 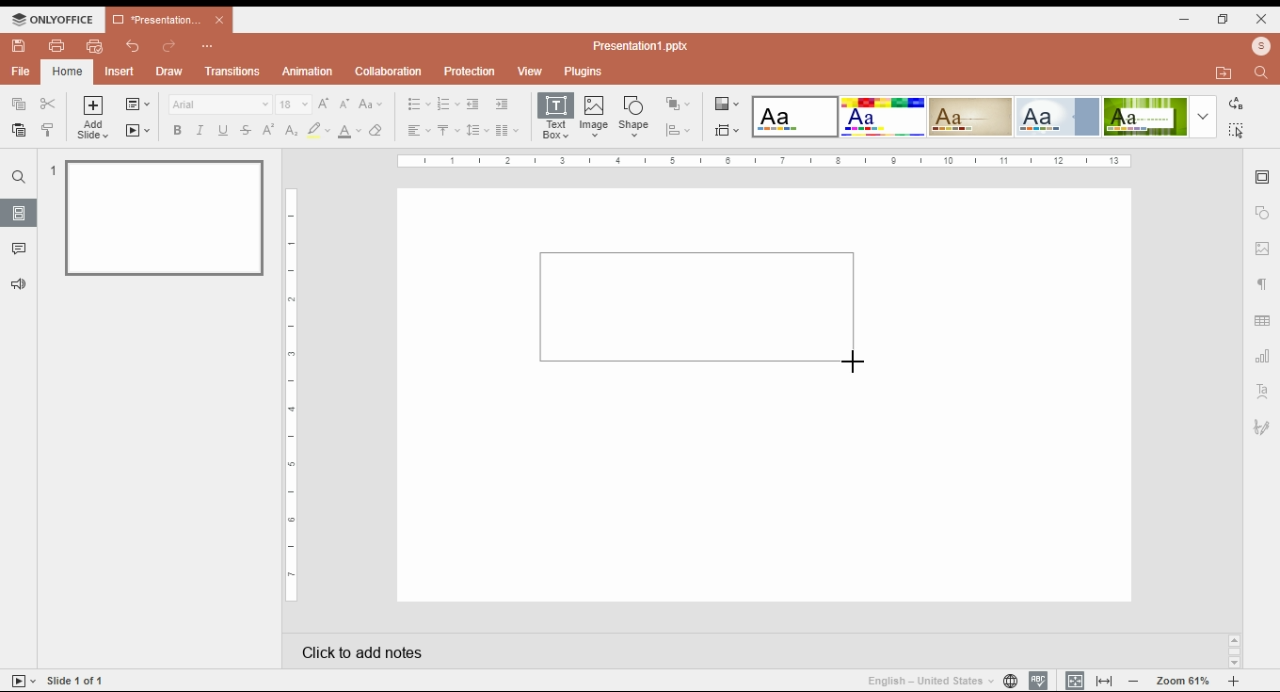 What do you see at coordinates (306, 71) in the screenshot?
I see `animation` at bounding box center [306, 71].